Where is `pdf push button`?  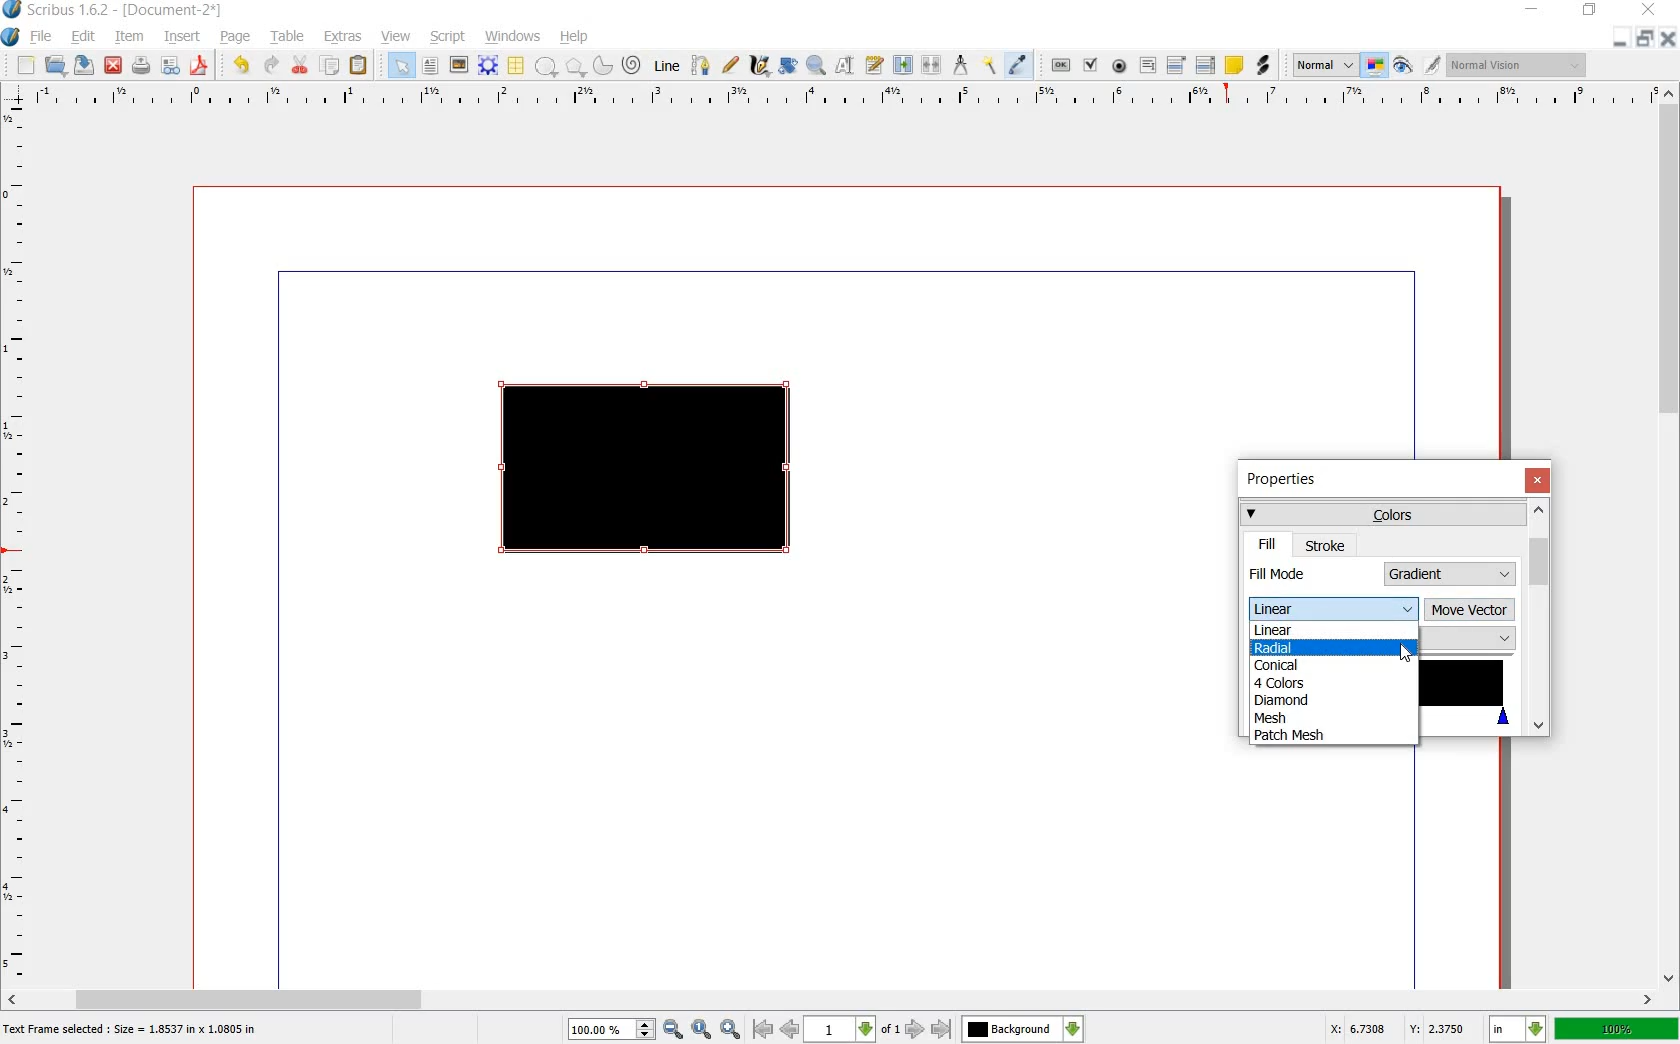 pdf push button is located at coordinates (1061, 63).